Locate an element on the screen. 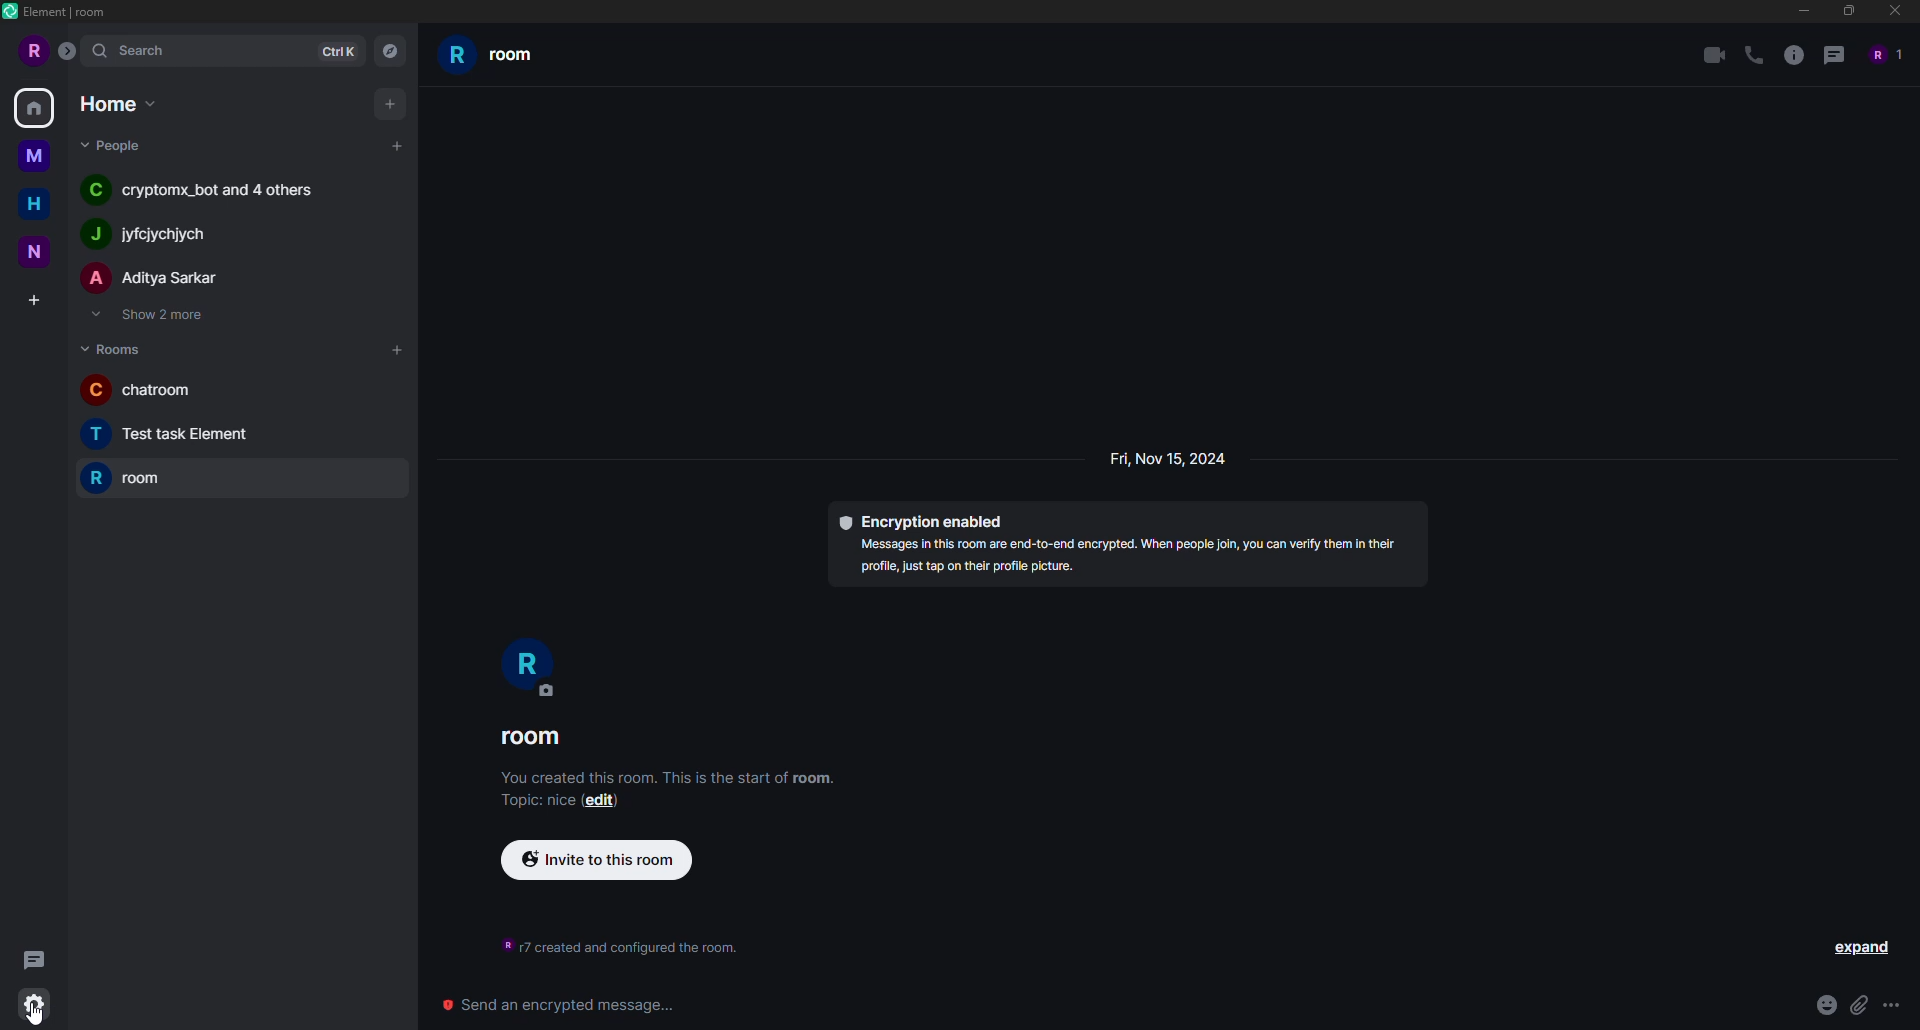  r is located at coordinates (530, 667).